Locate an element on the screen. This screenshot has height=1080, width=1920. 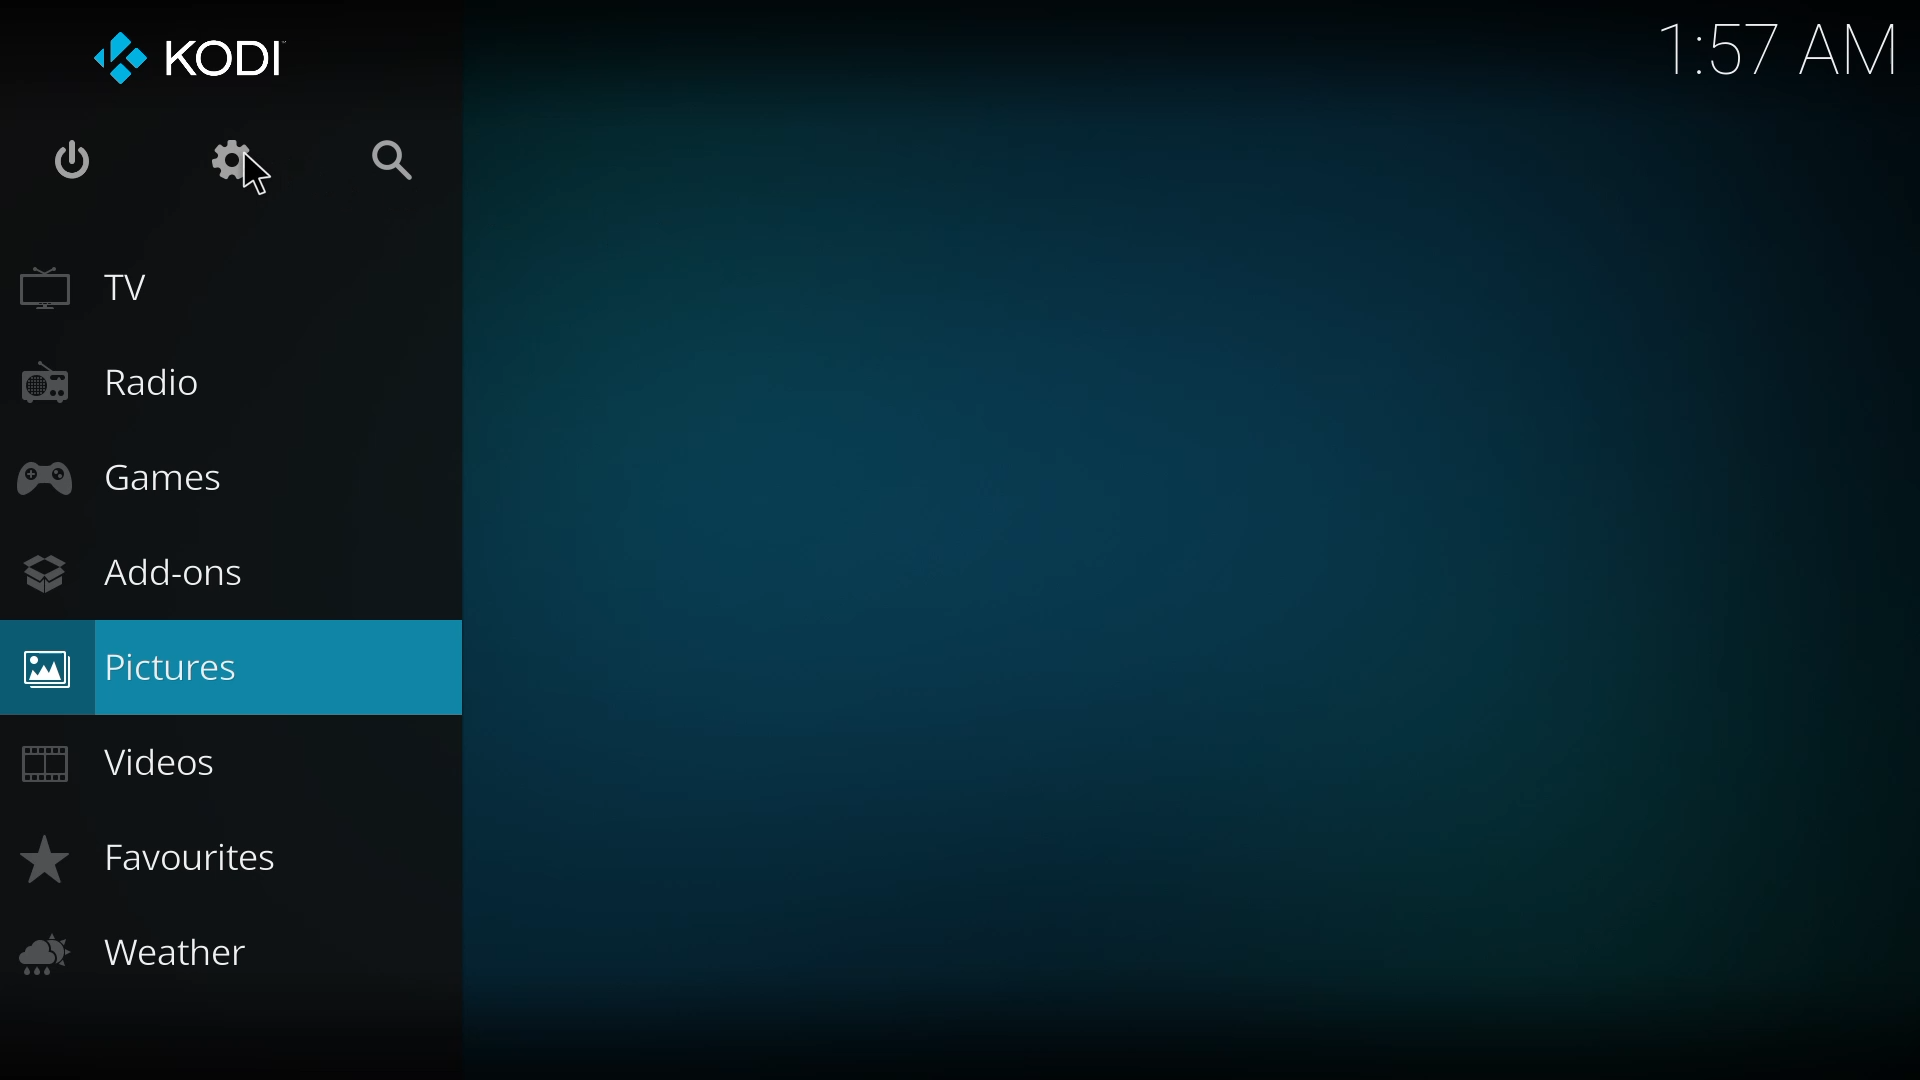
time is located at coordinates (1773, 46).